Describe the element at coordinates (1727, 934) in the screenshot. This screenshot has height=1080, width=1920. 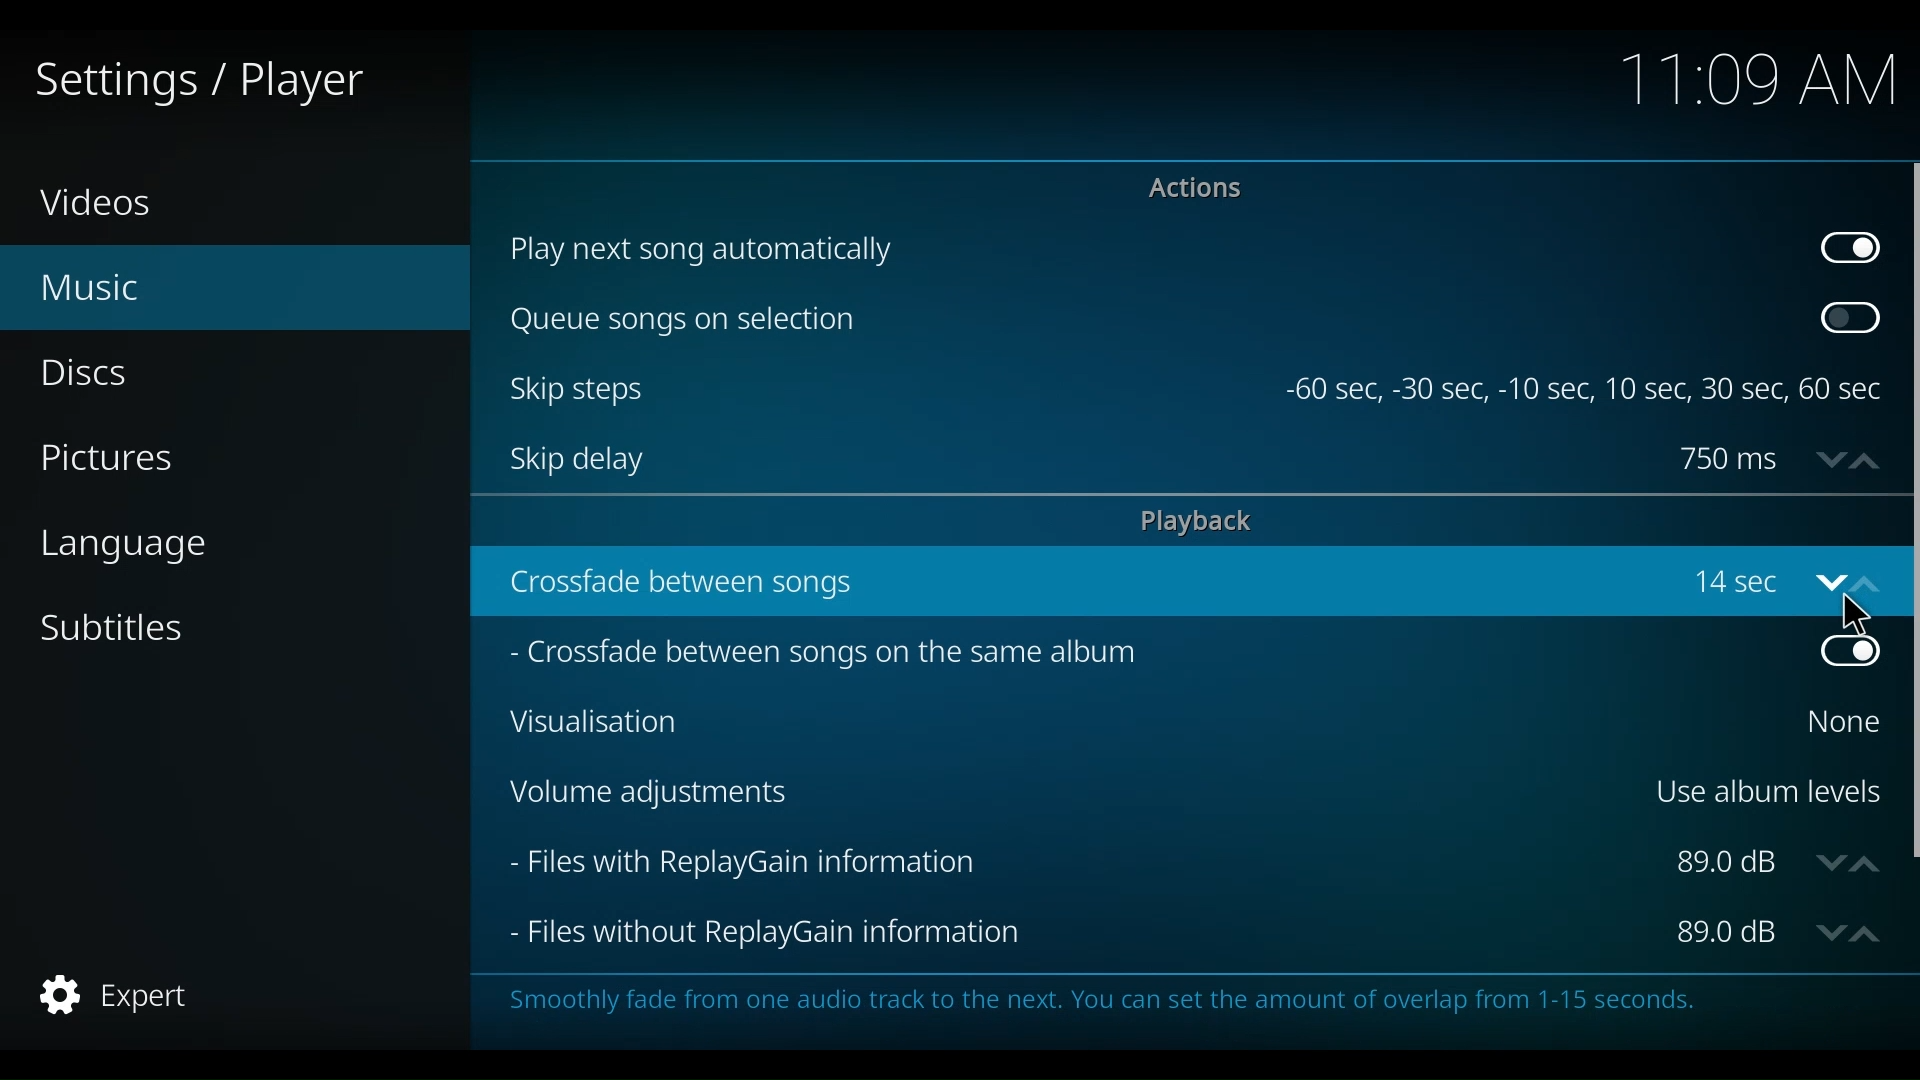
I see `Files without ReplayGain information dB` at that location.